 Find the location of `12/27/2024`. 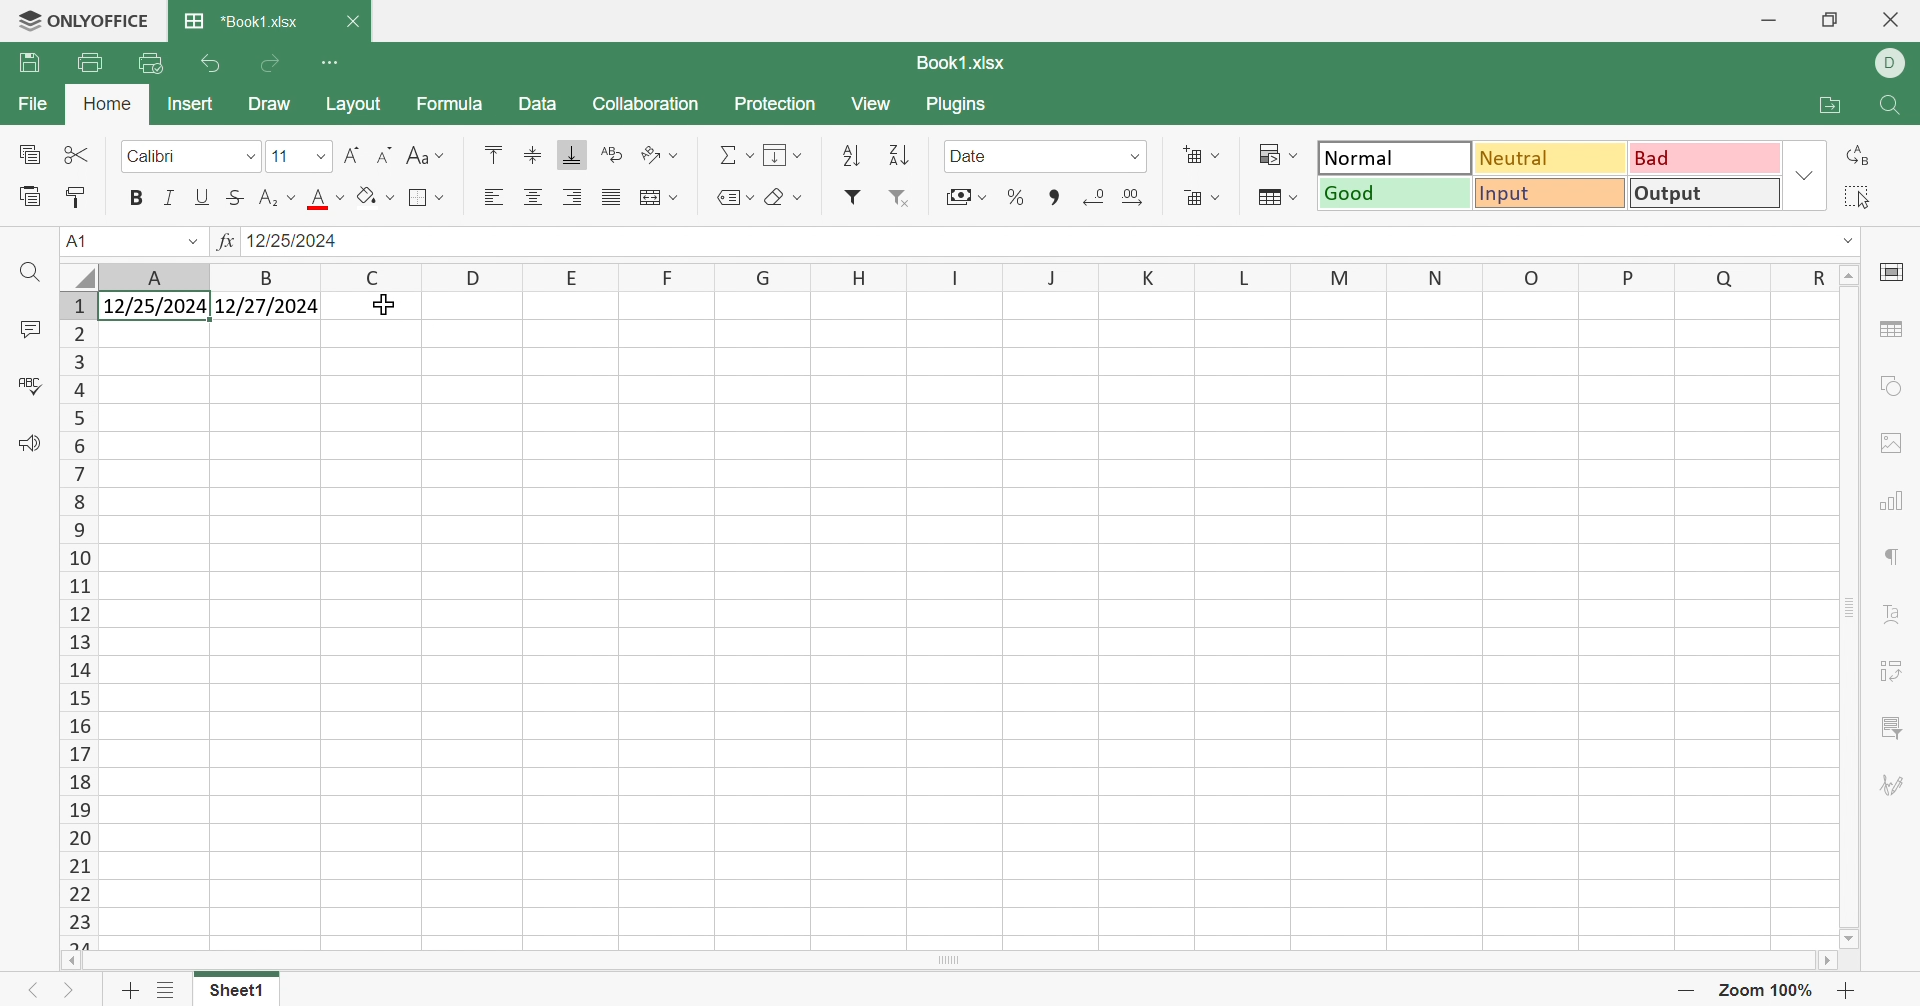

12/27/2024 is located at coordinates (277, 305).